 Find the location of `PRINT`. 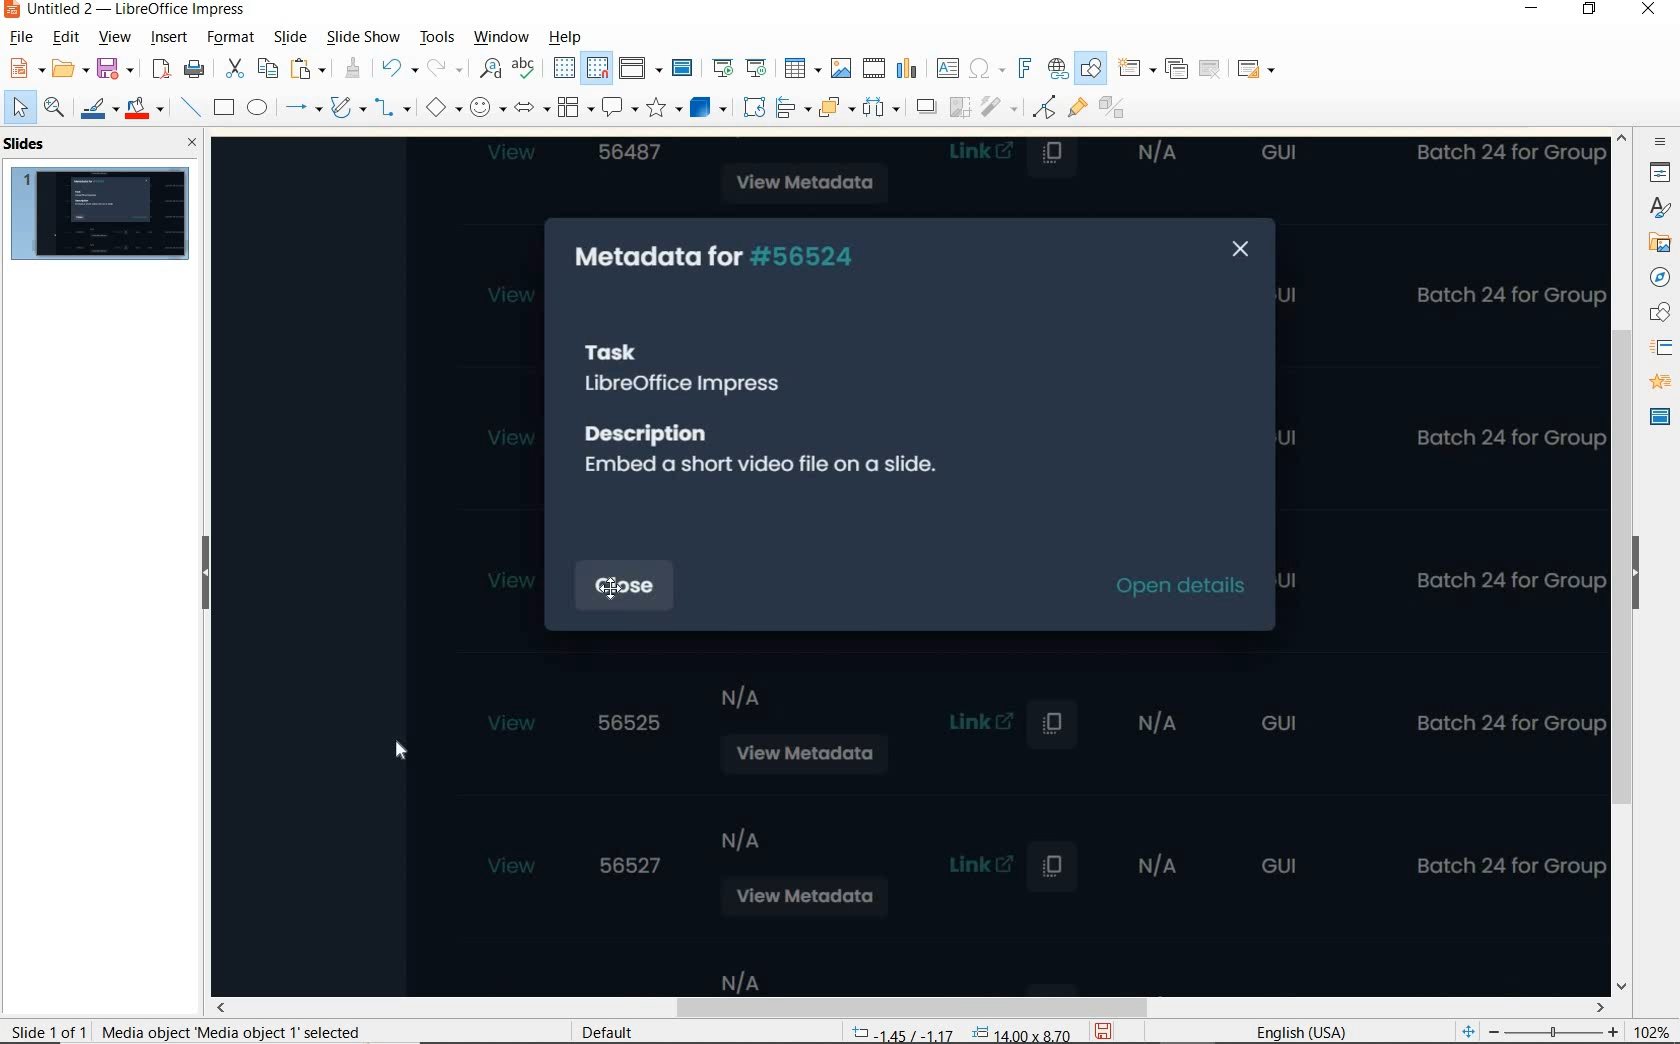

PRINT is located at coordinates (196, 70).